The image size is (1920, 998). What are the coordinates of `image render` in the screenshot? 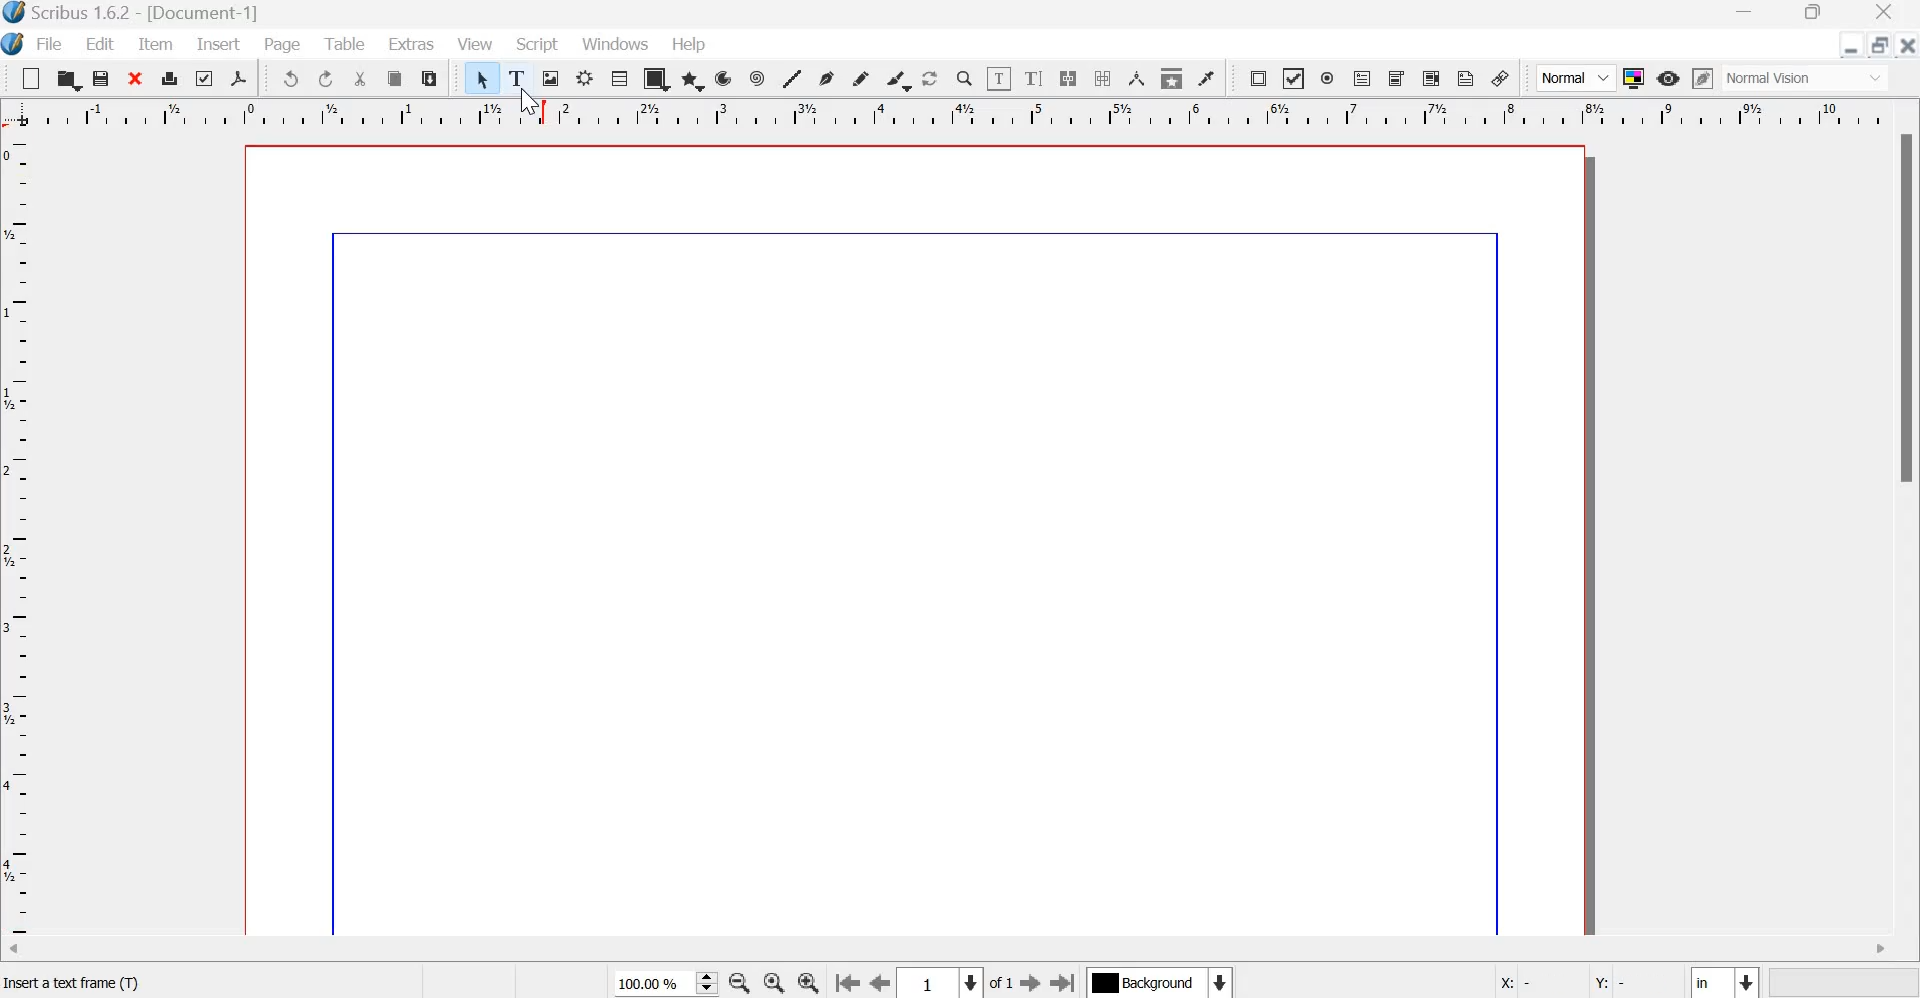 It's located at (552, 78).